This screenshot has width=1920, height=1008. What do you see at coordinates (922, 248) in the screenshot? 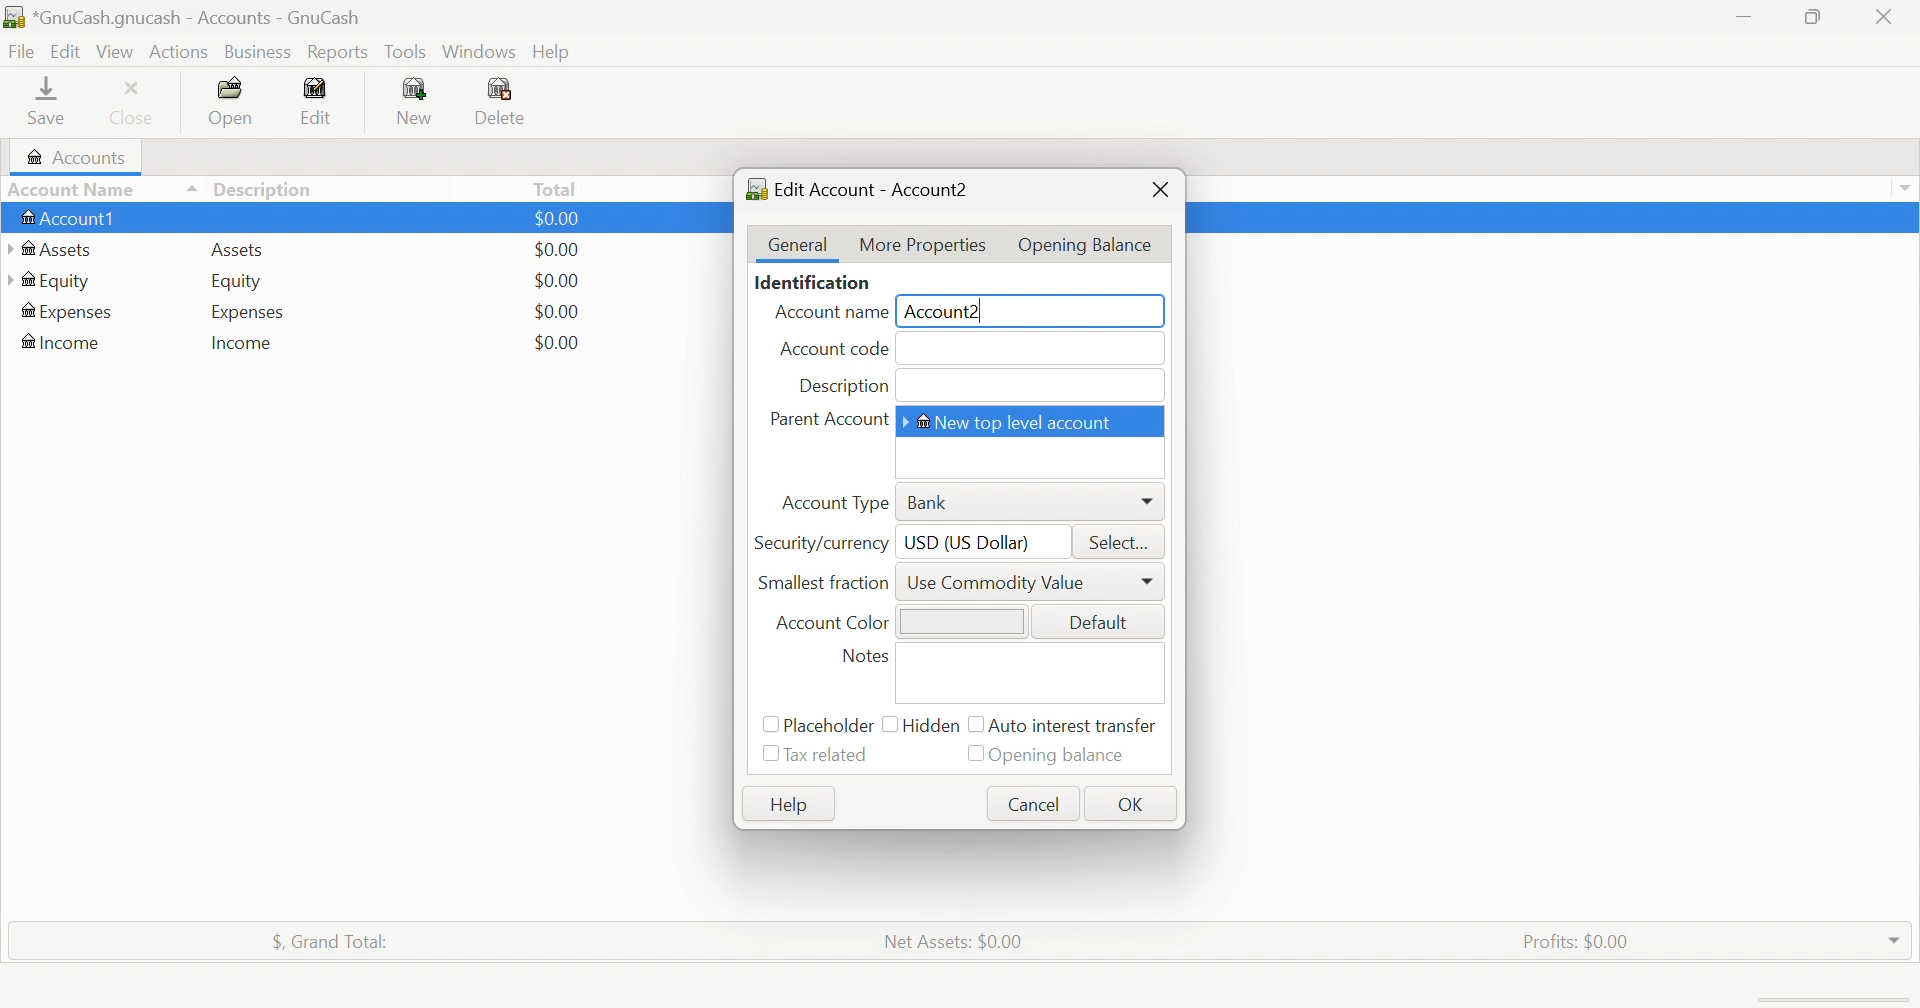
I see `More Properties` at bounding box center [922, 248].